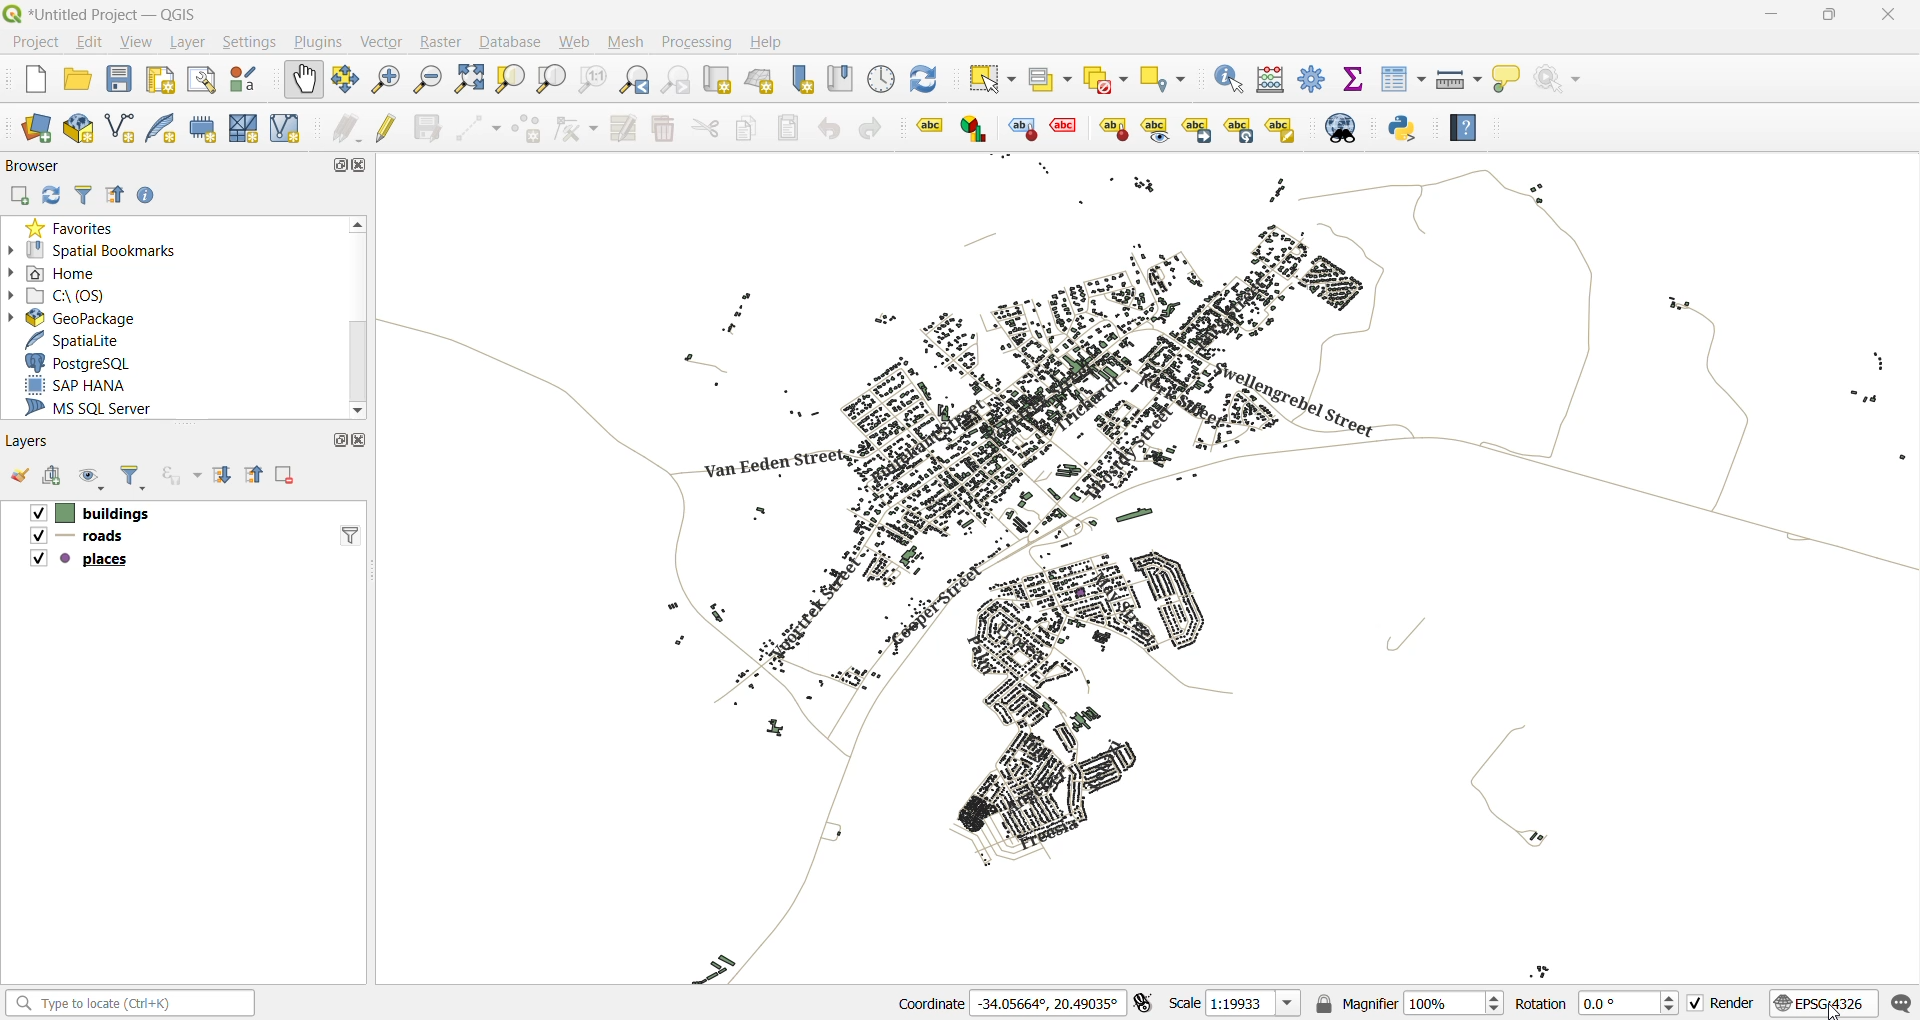  Describe the element at coordinates (511, 82) in the screenshot. I see `zoom selection ` at that location.